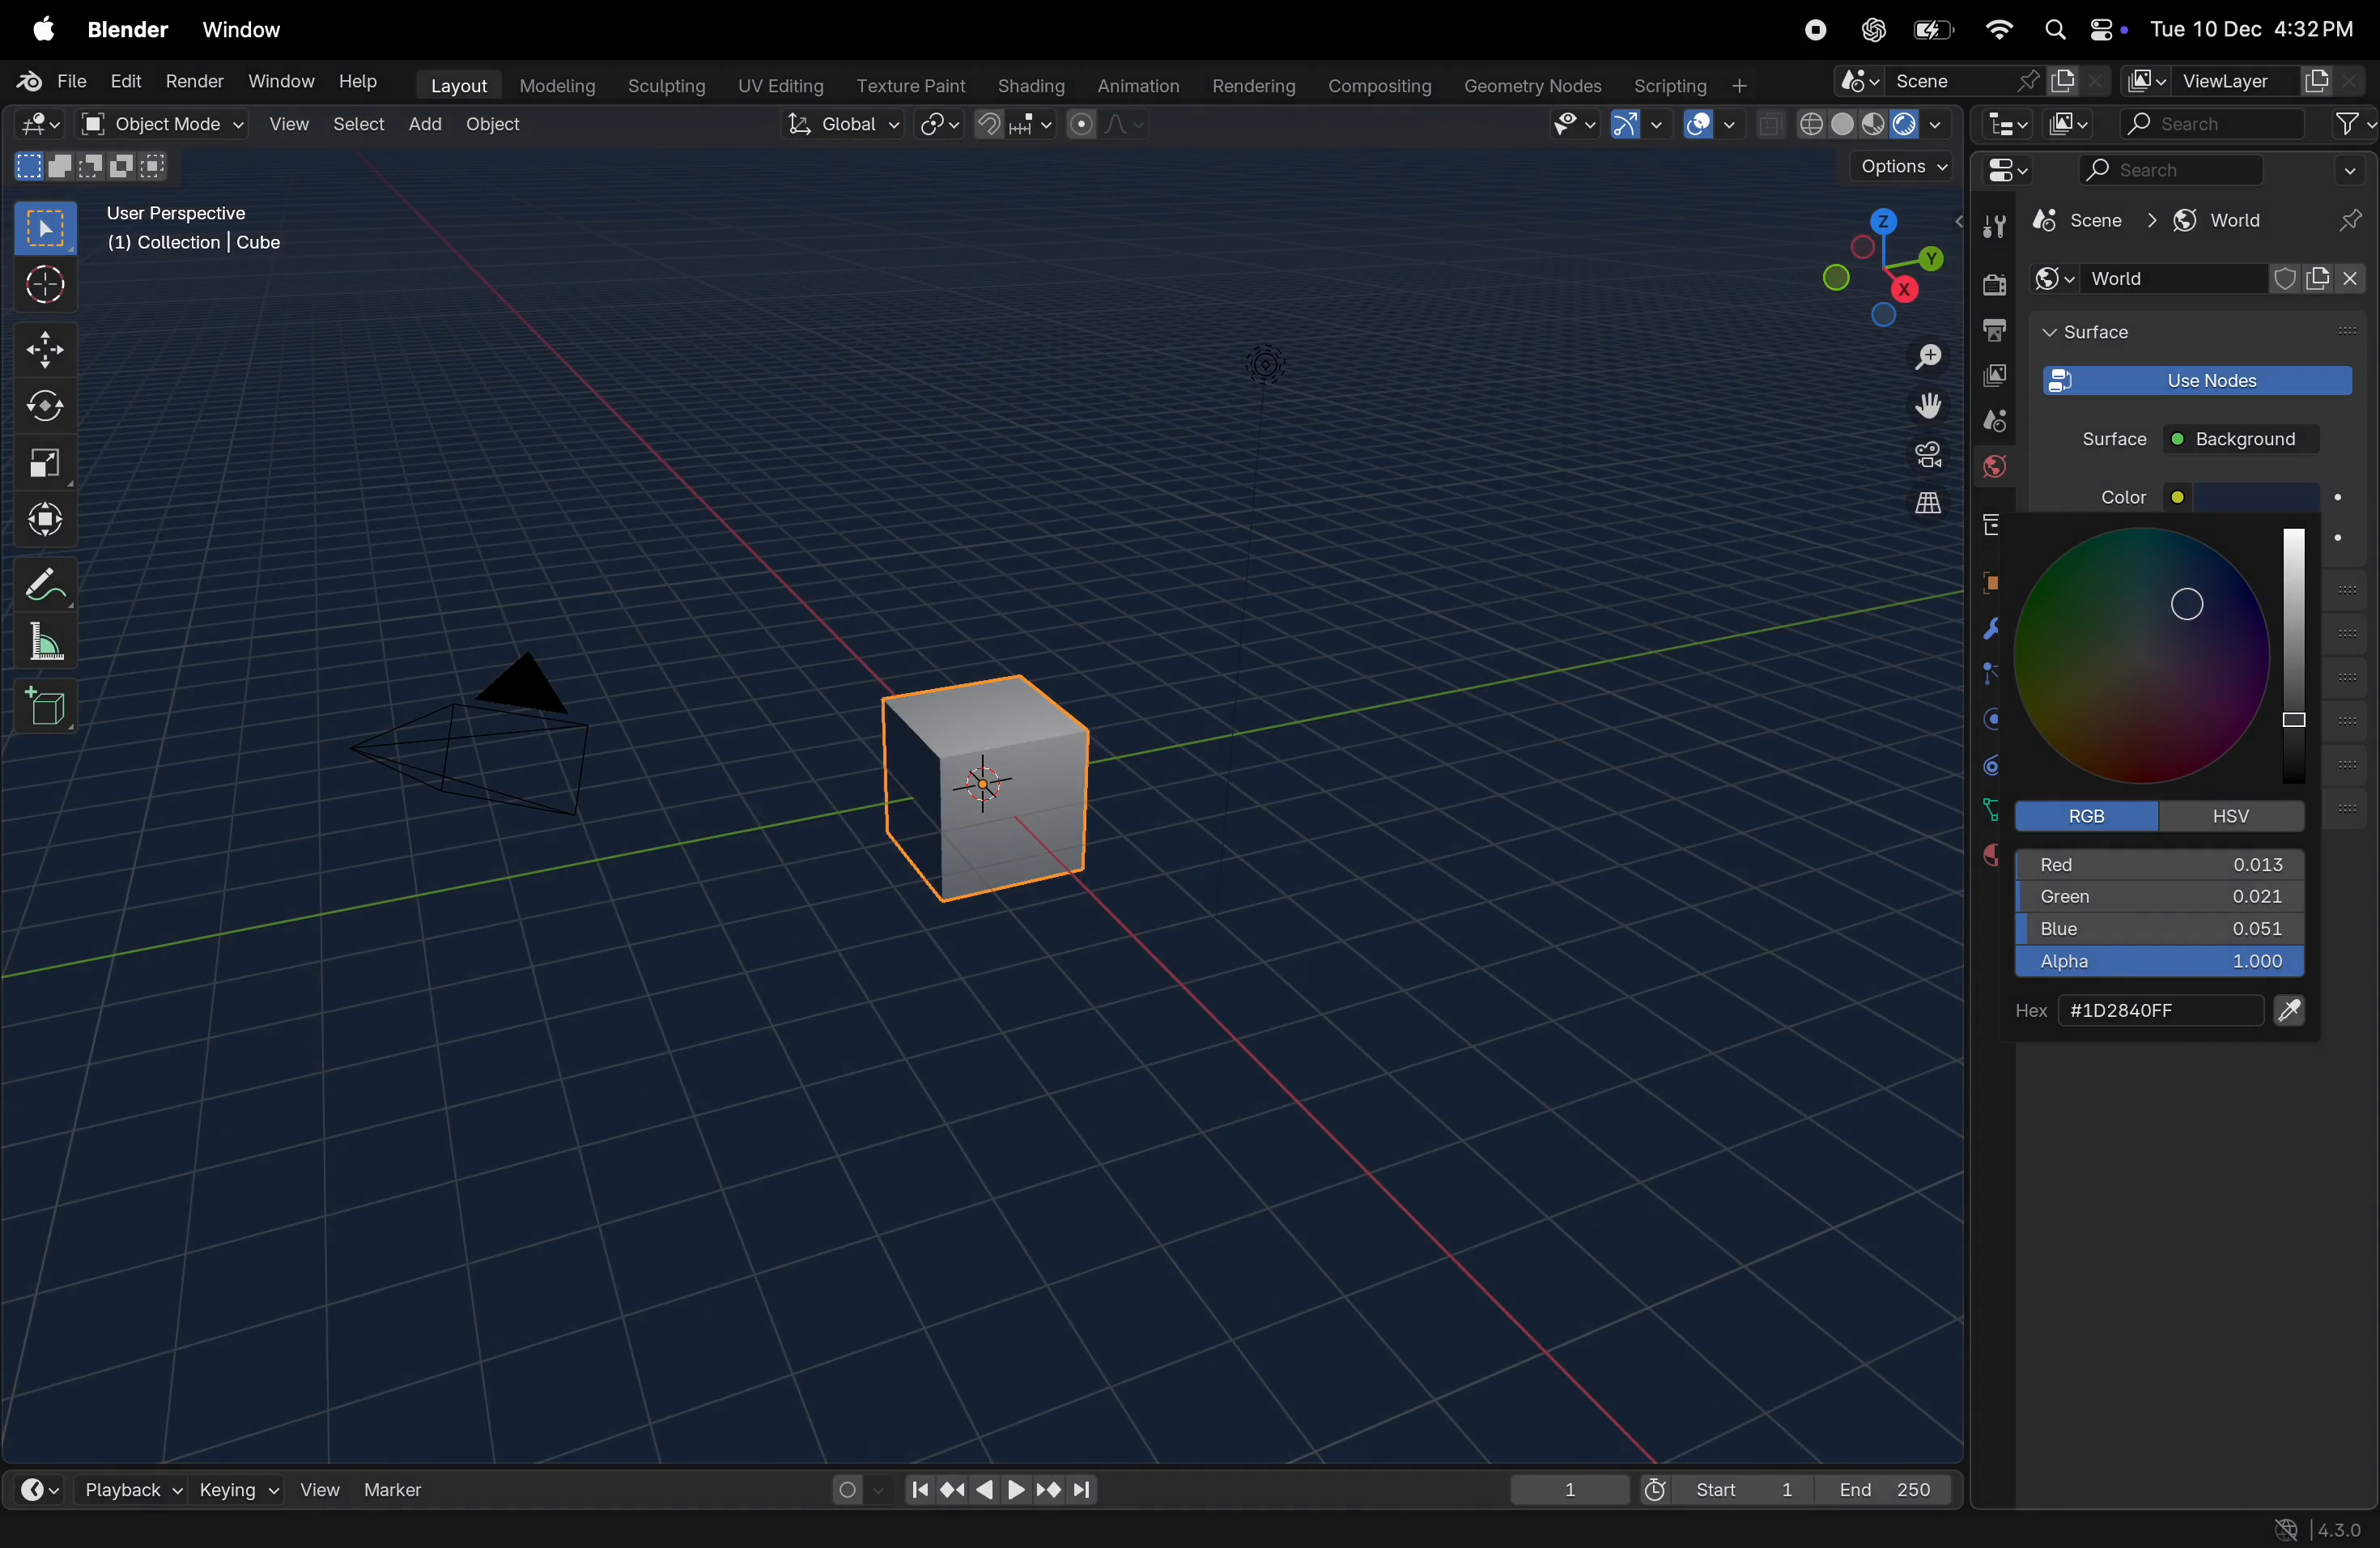  Describe the element at coordinates (1916, 356) in the screenshot. I see `zoom` at that location.